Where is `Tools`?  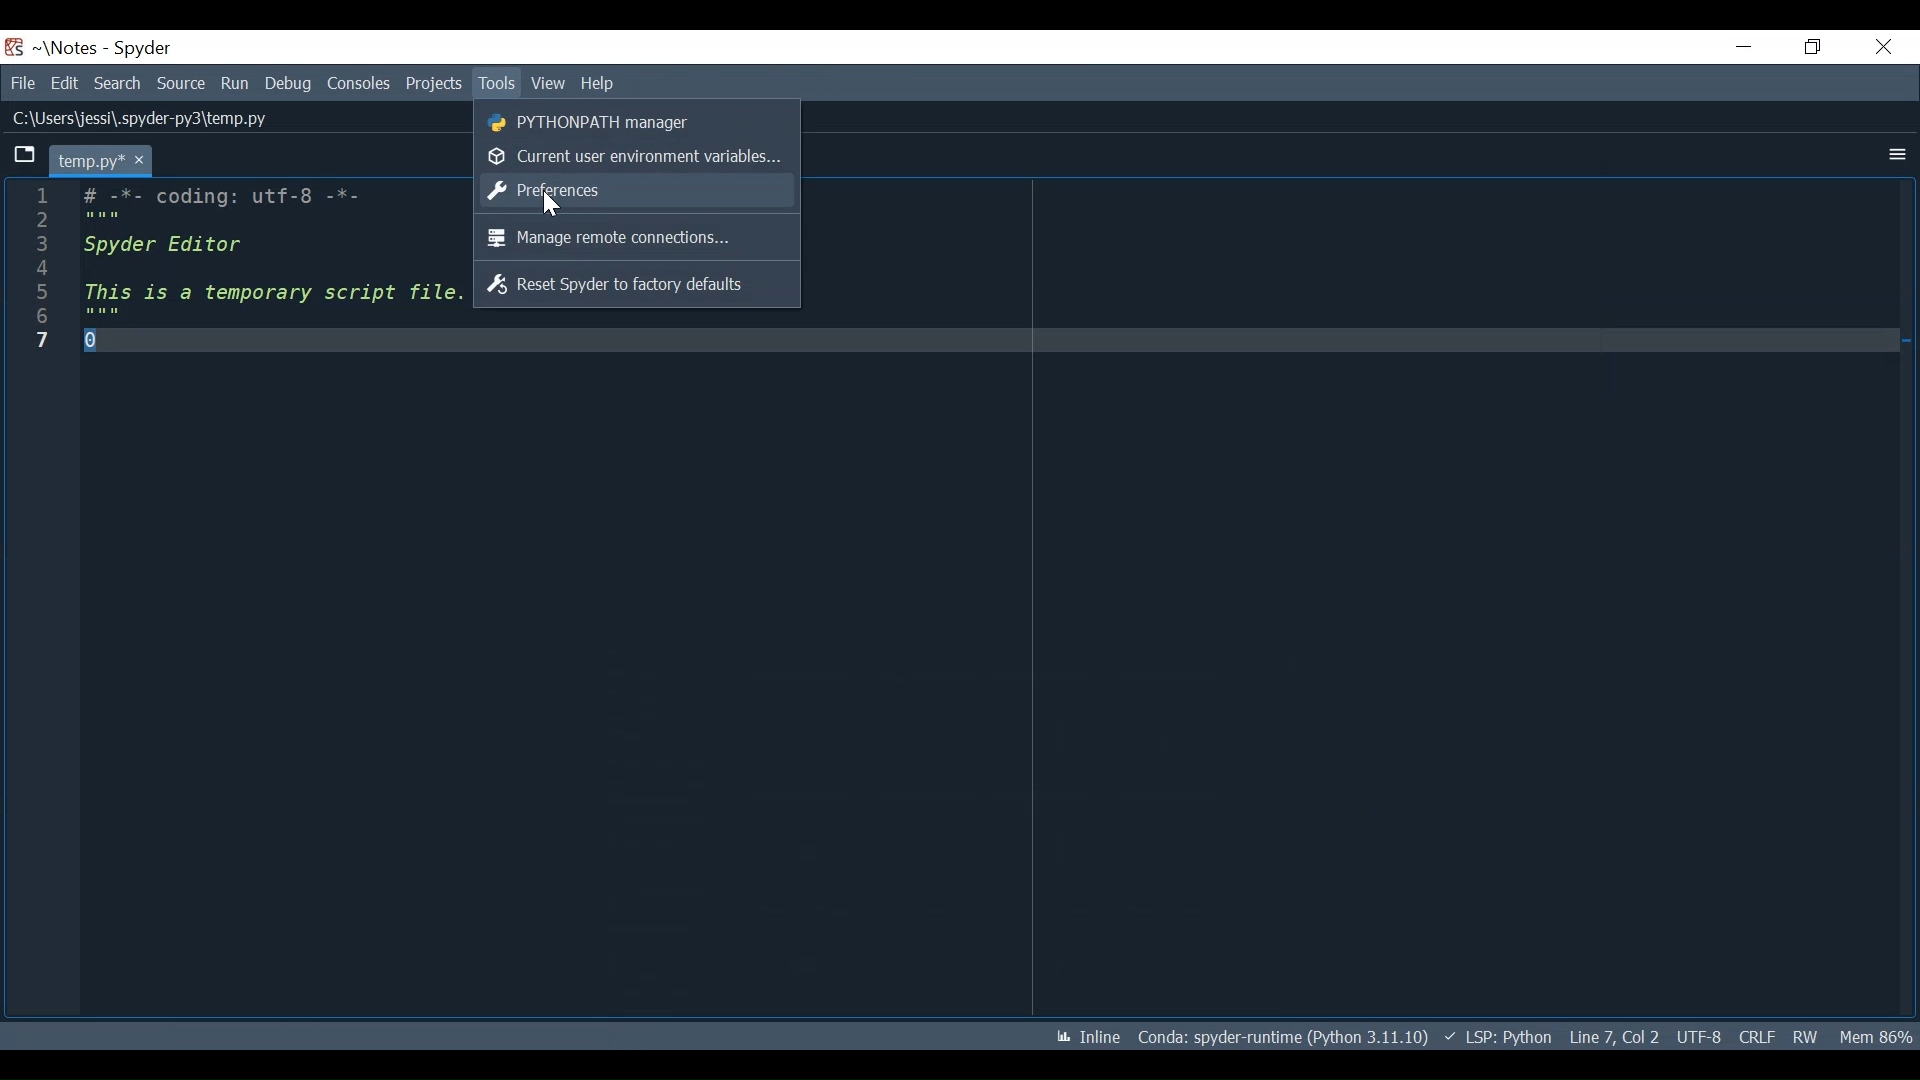 Tools is located at coordinates (499, 84).